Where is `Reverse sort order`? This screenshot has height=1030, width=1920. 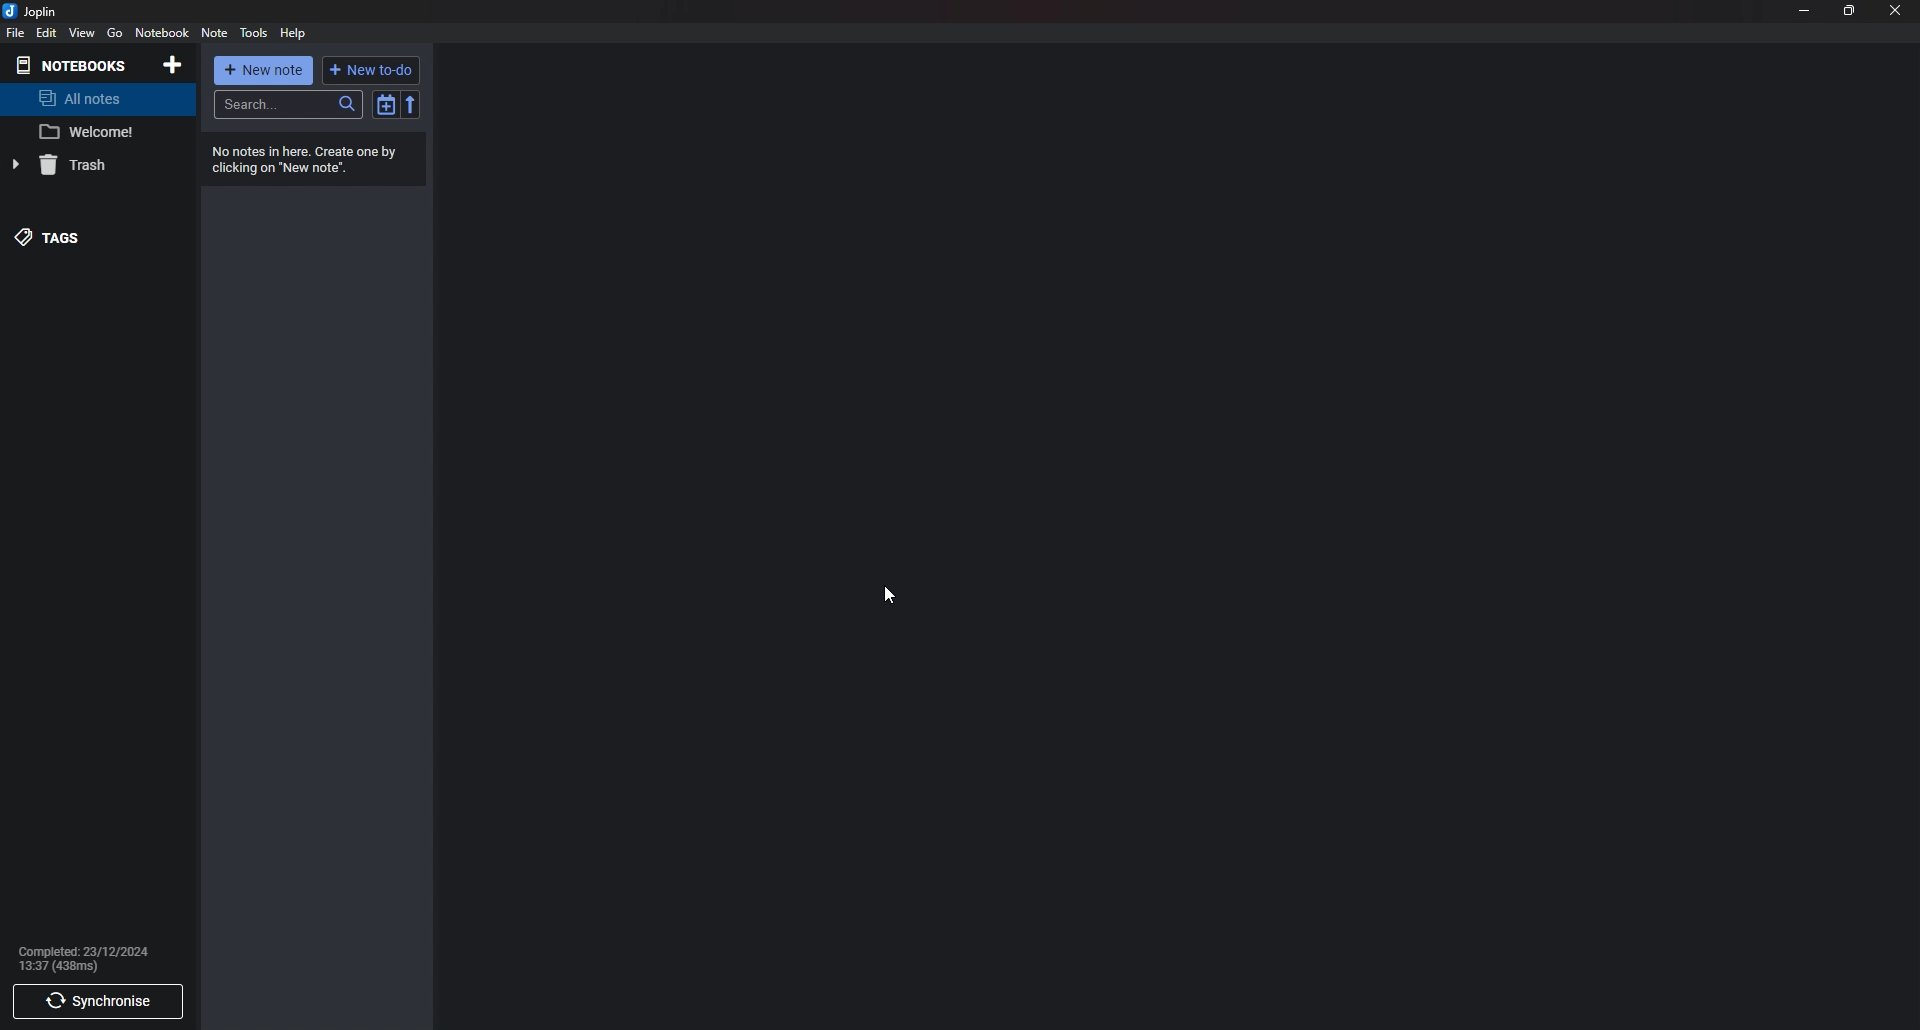
Reverse sort order is located at coordinates (411, 106).